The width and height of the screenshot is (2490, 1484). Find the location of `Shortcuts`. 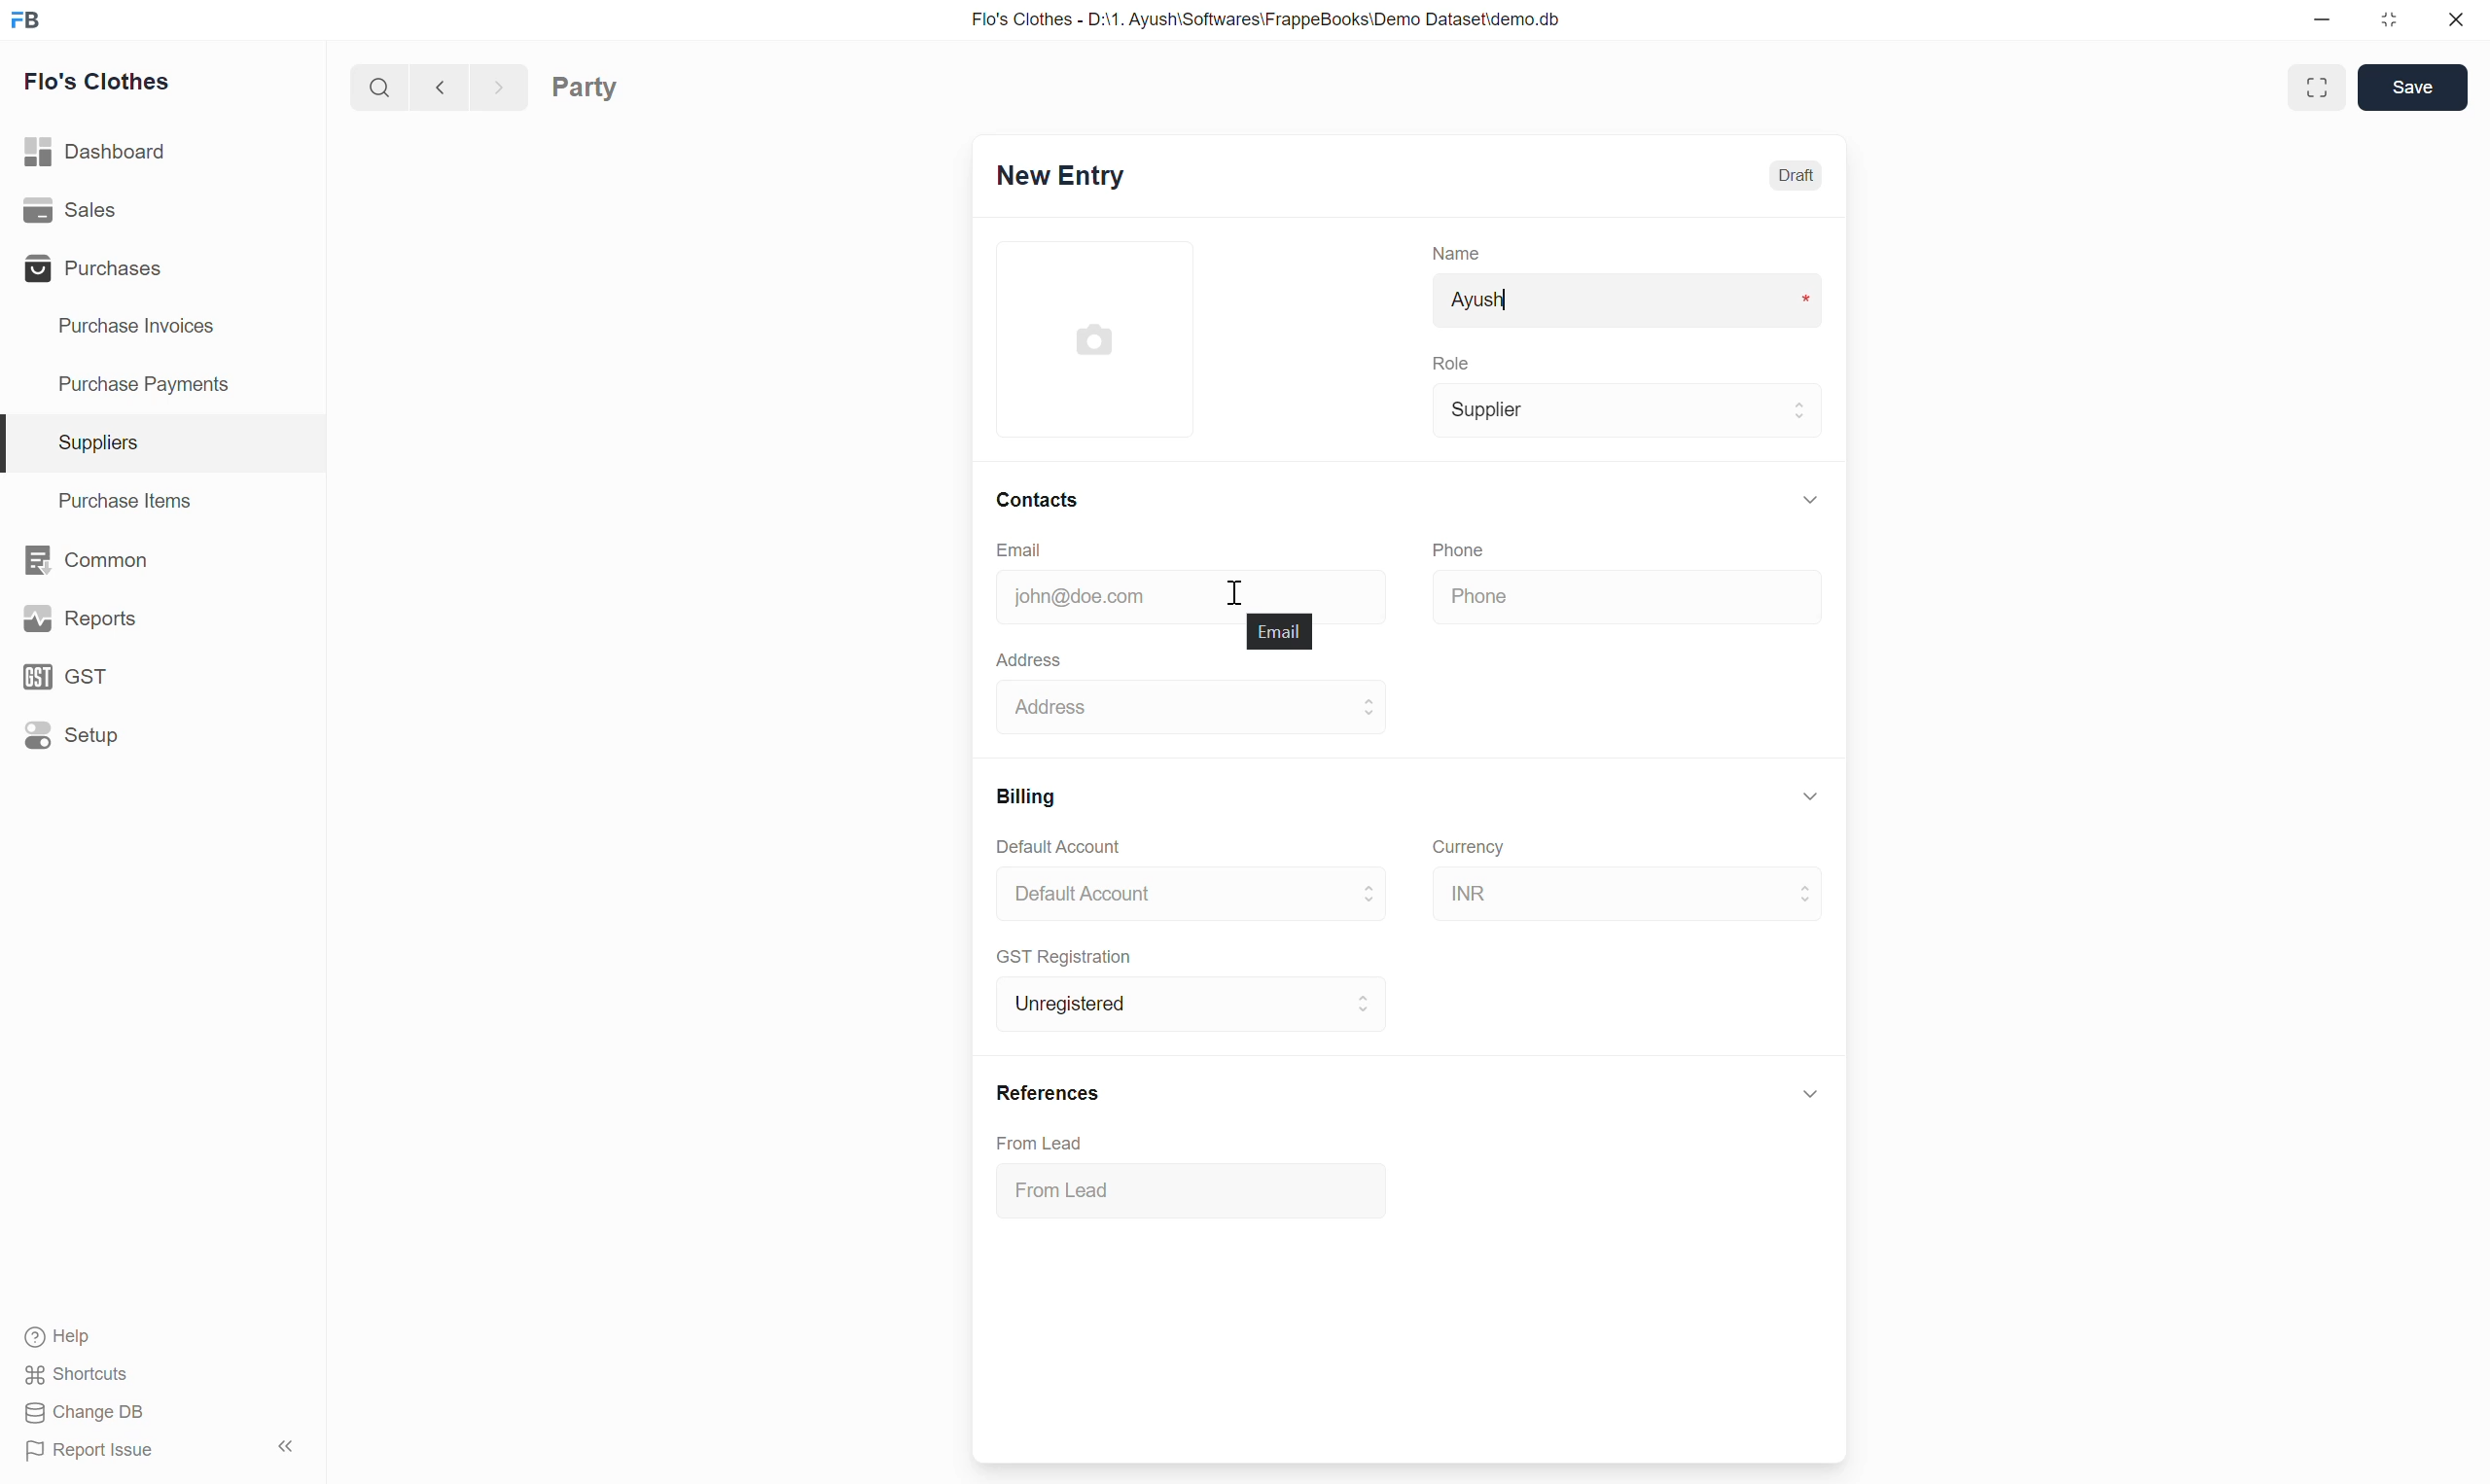

Shortcuts is located at coordinates (78, 1374).